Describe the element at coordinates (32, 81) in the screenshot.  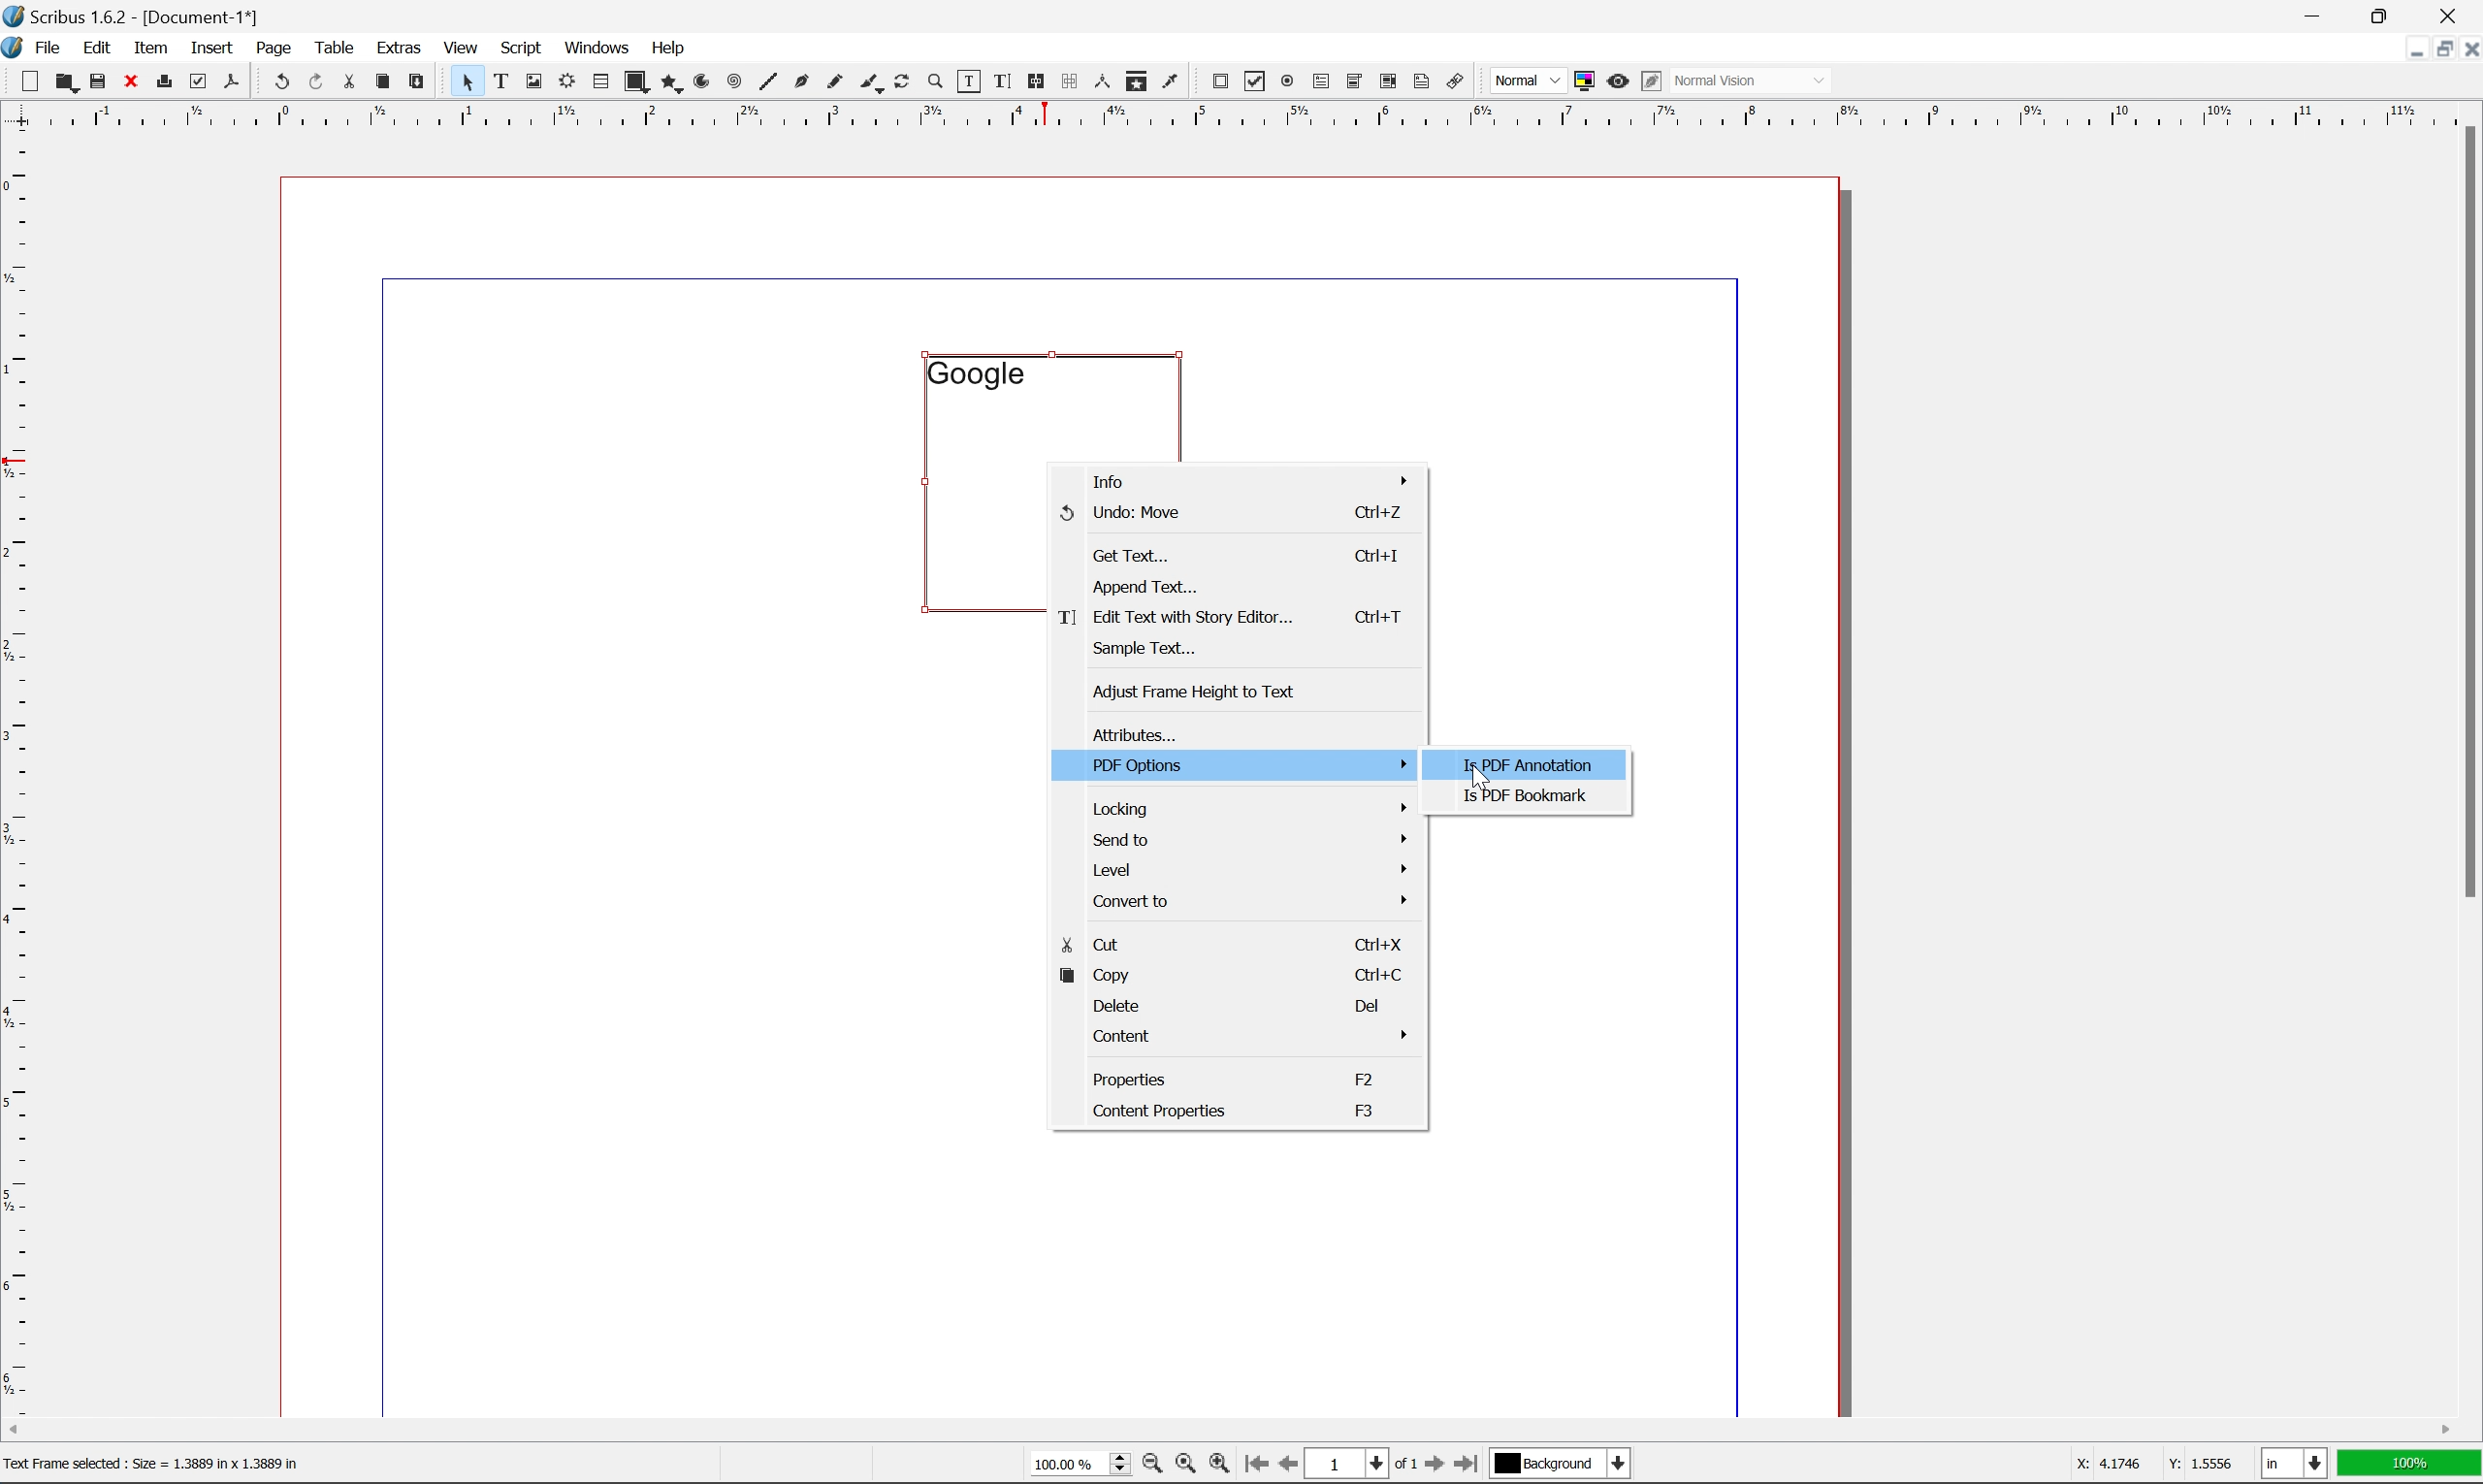
I see `new` at that location.